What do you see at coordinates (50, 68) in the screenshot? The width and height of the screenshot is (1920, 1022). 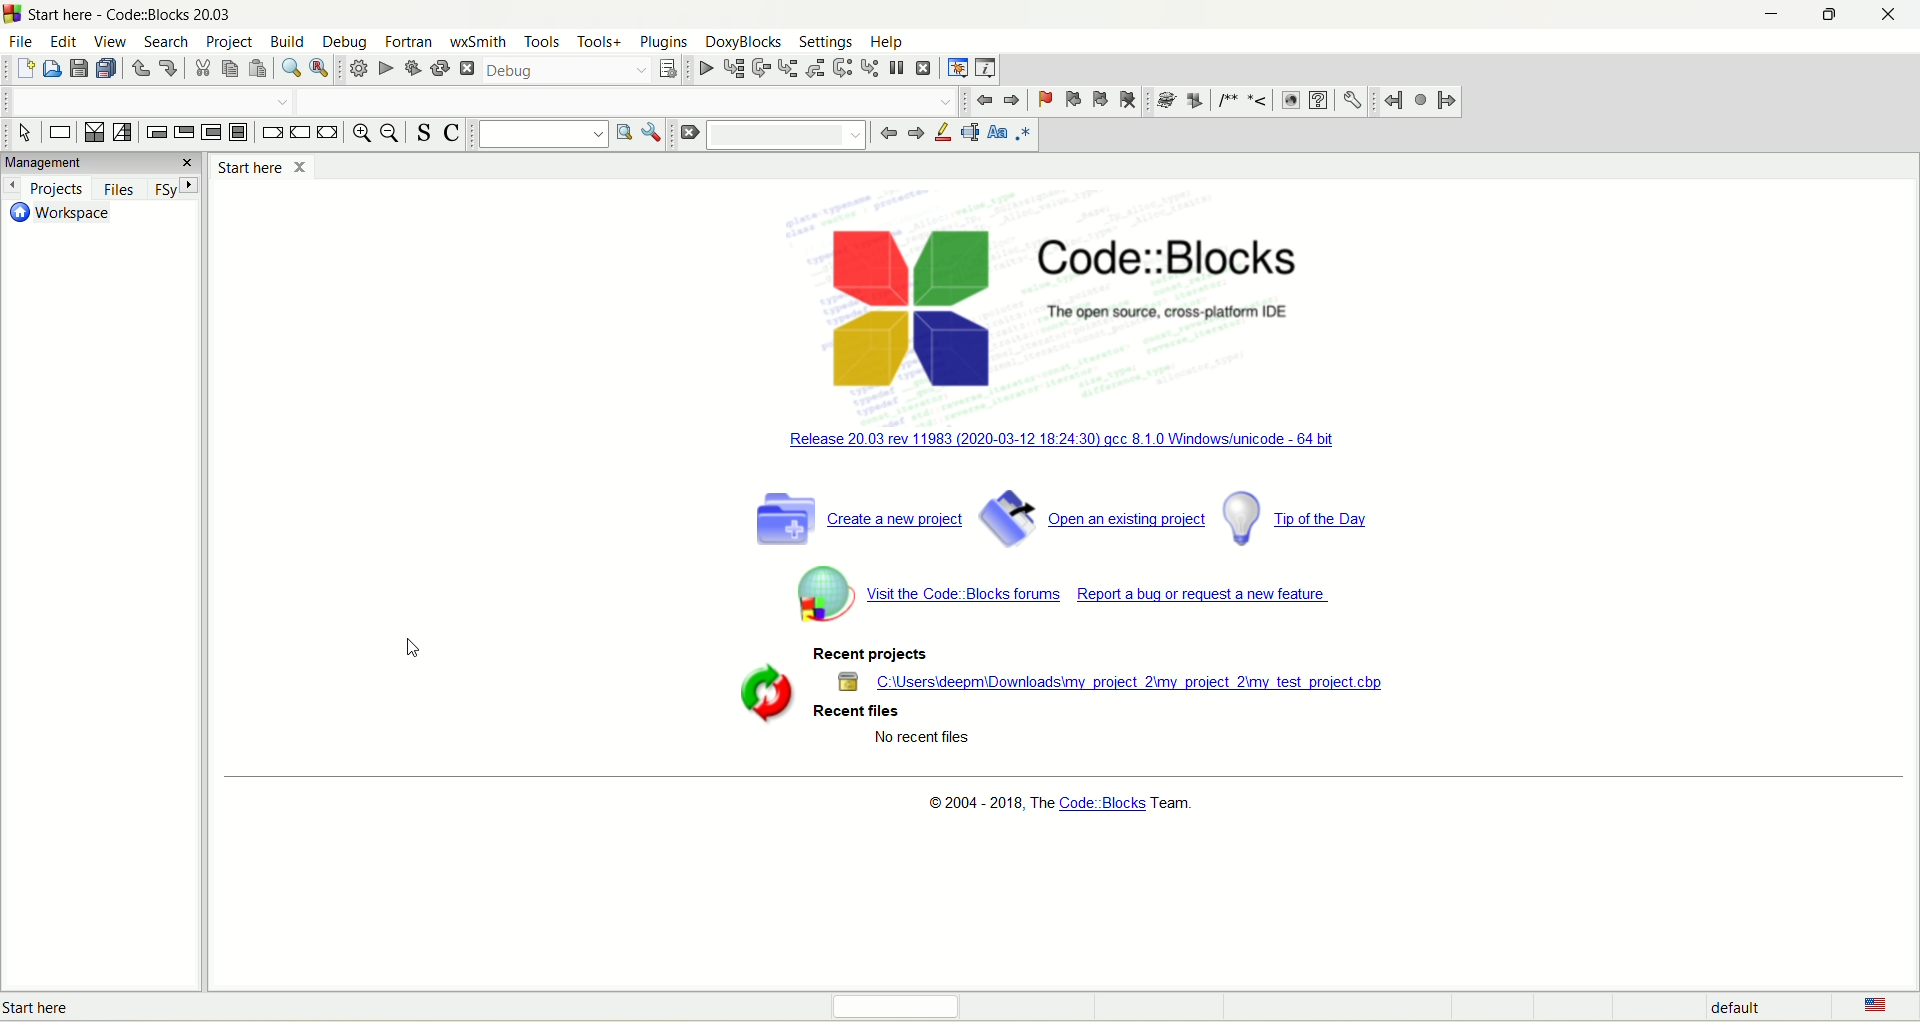 I see `open` at bounding box center [50, 68].